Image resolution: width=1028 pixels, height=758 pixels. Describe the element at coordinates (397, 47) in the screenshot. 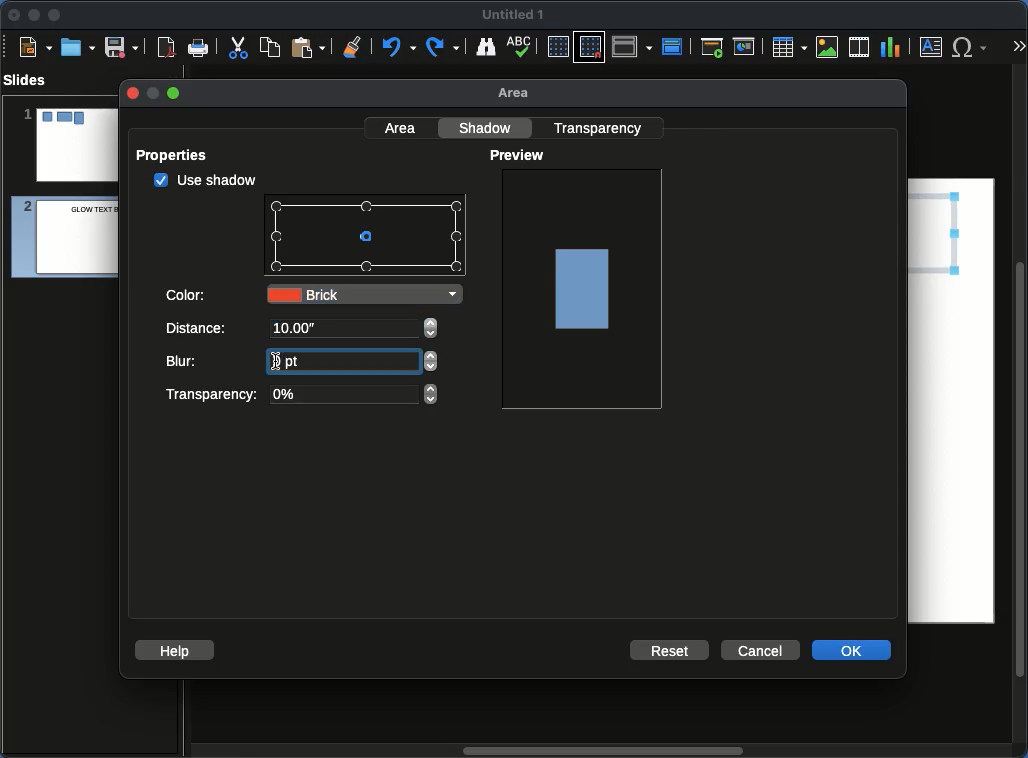

I see `Undo` at that location.